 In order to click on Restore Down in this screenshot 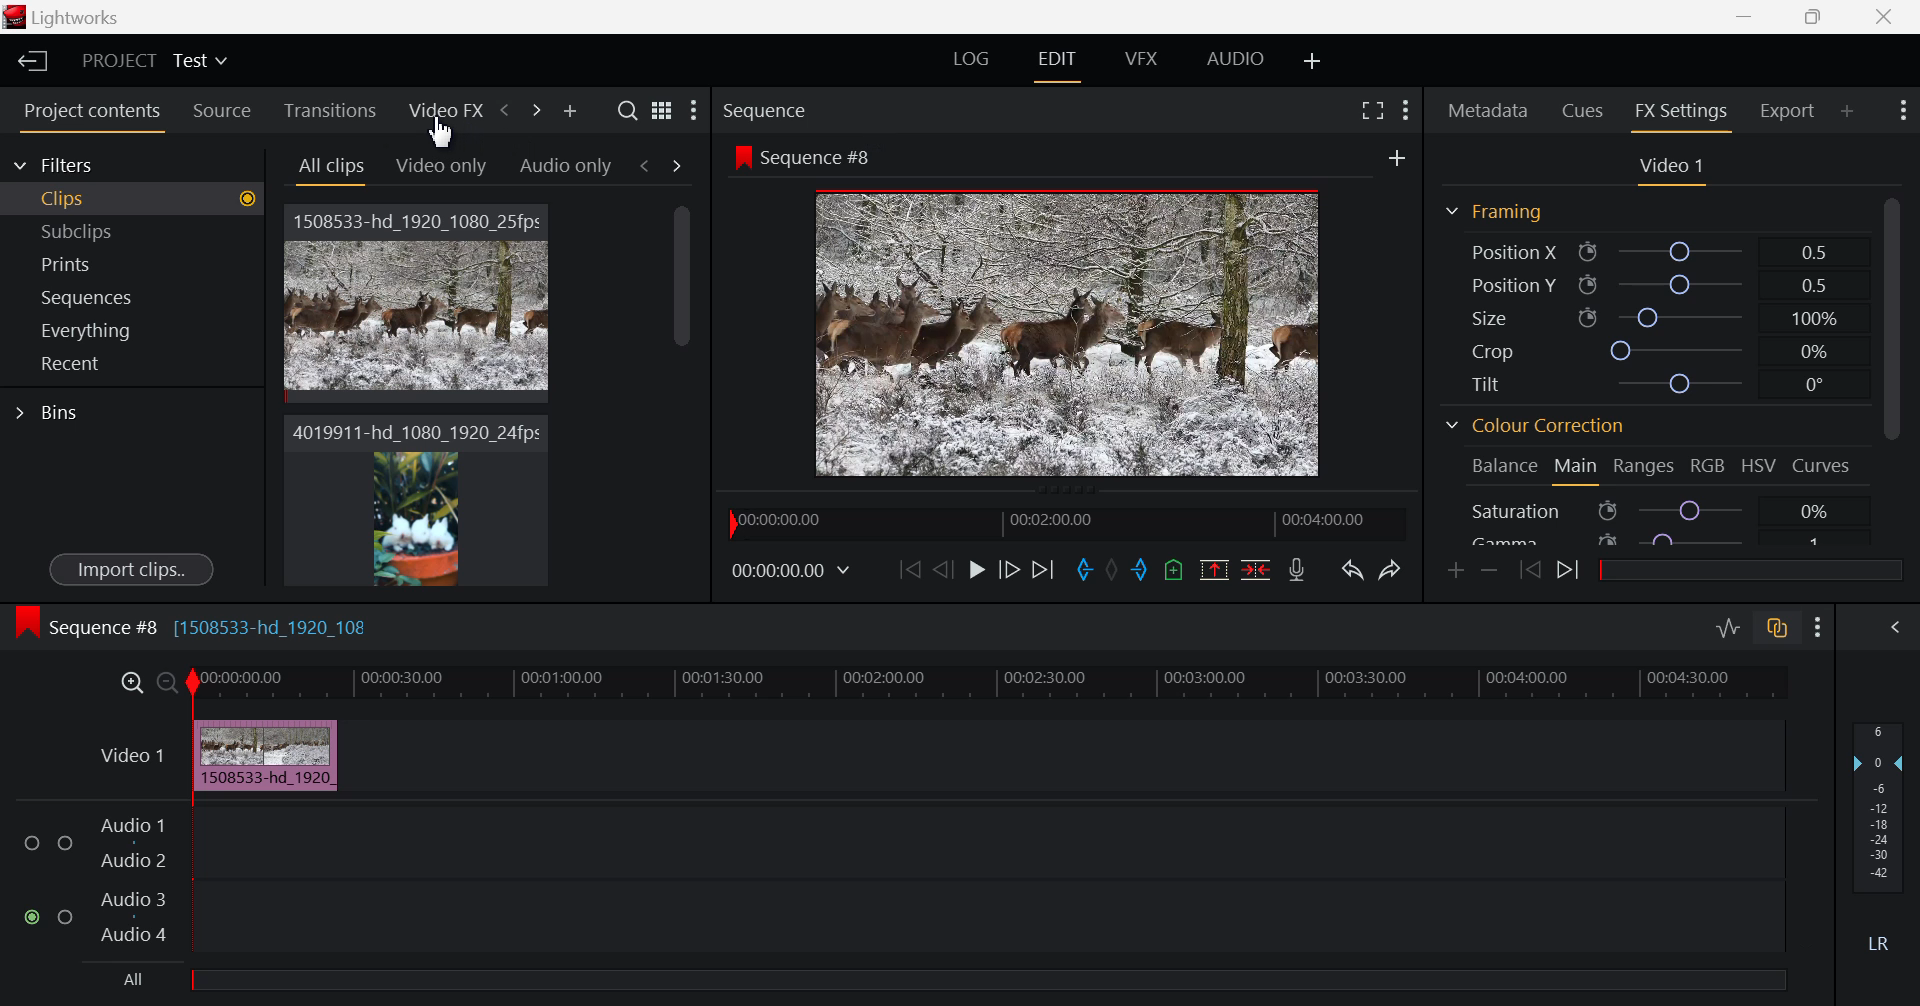, I will do `click(1751, 16)`.